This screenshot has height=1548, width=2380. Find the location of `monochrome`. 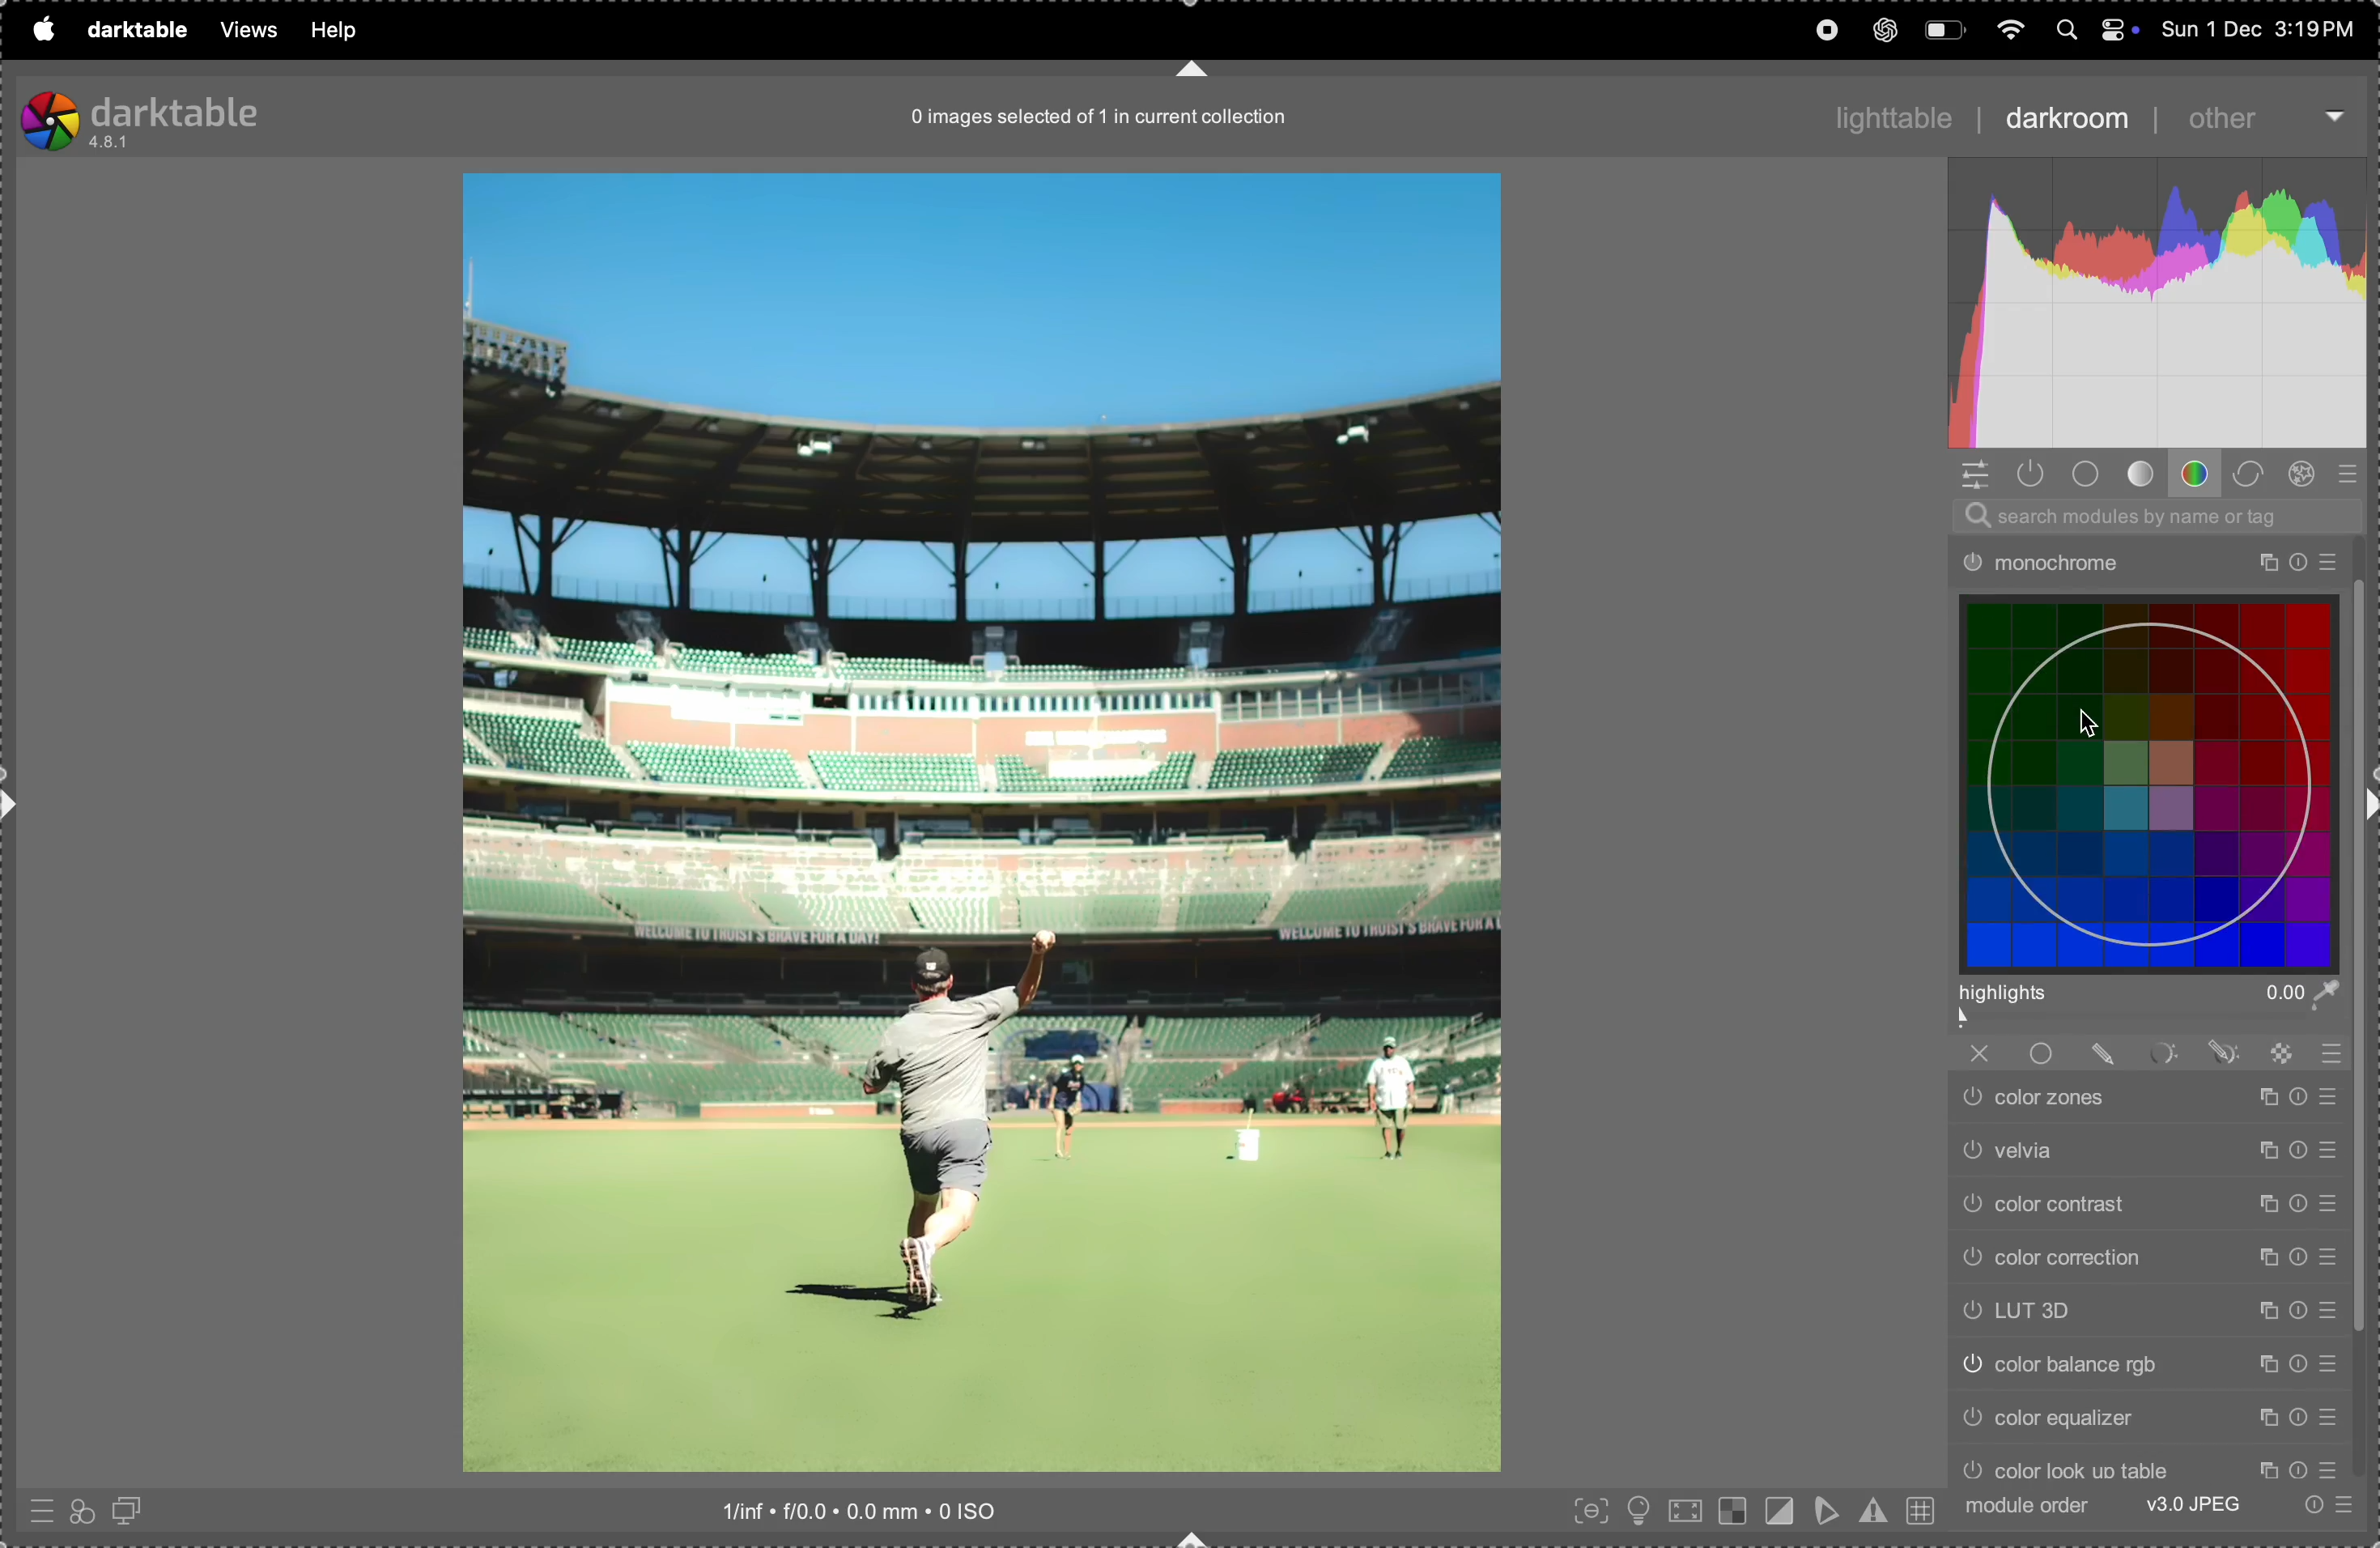

monochrome is located at coordinates (2142, 560).